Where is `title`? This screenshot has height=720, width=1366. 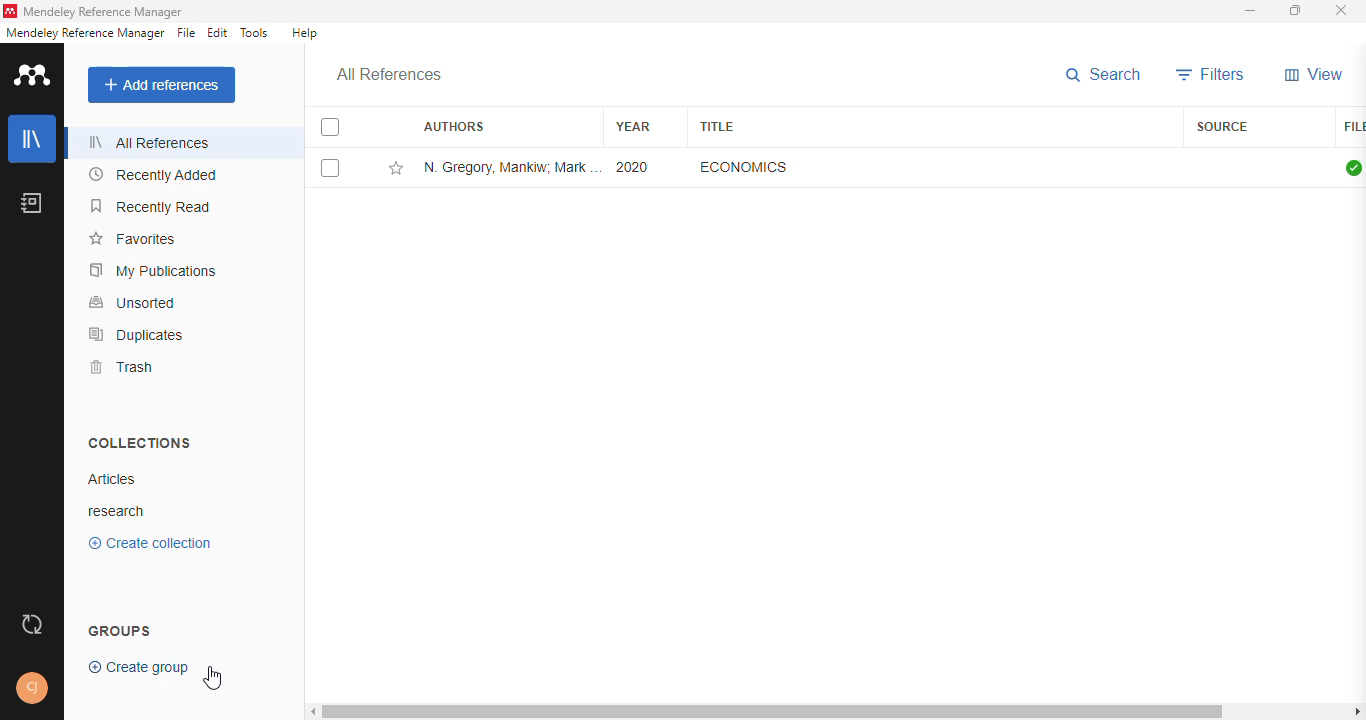 title is located at coordinates (717, 127).